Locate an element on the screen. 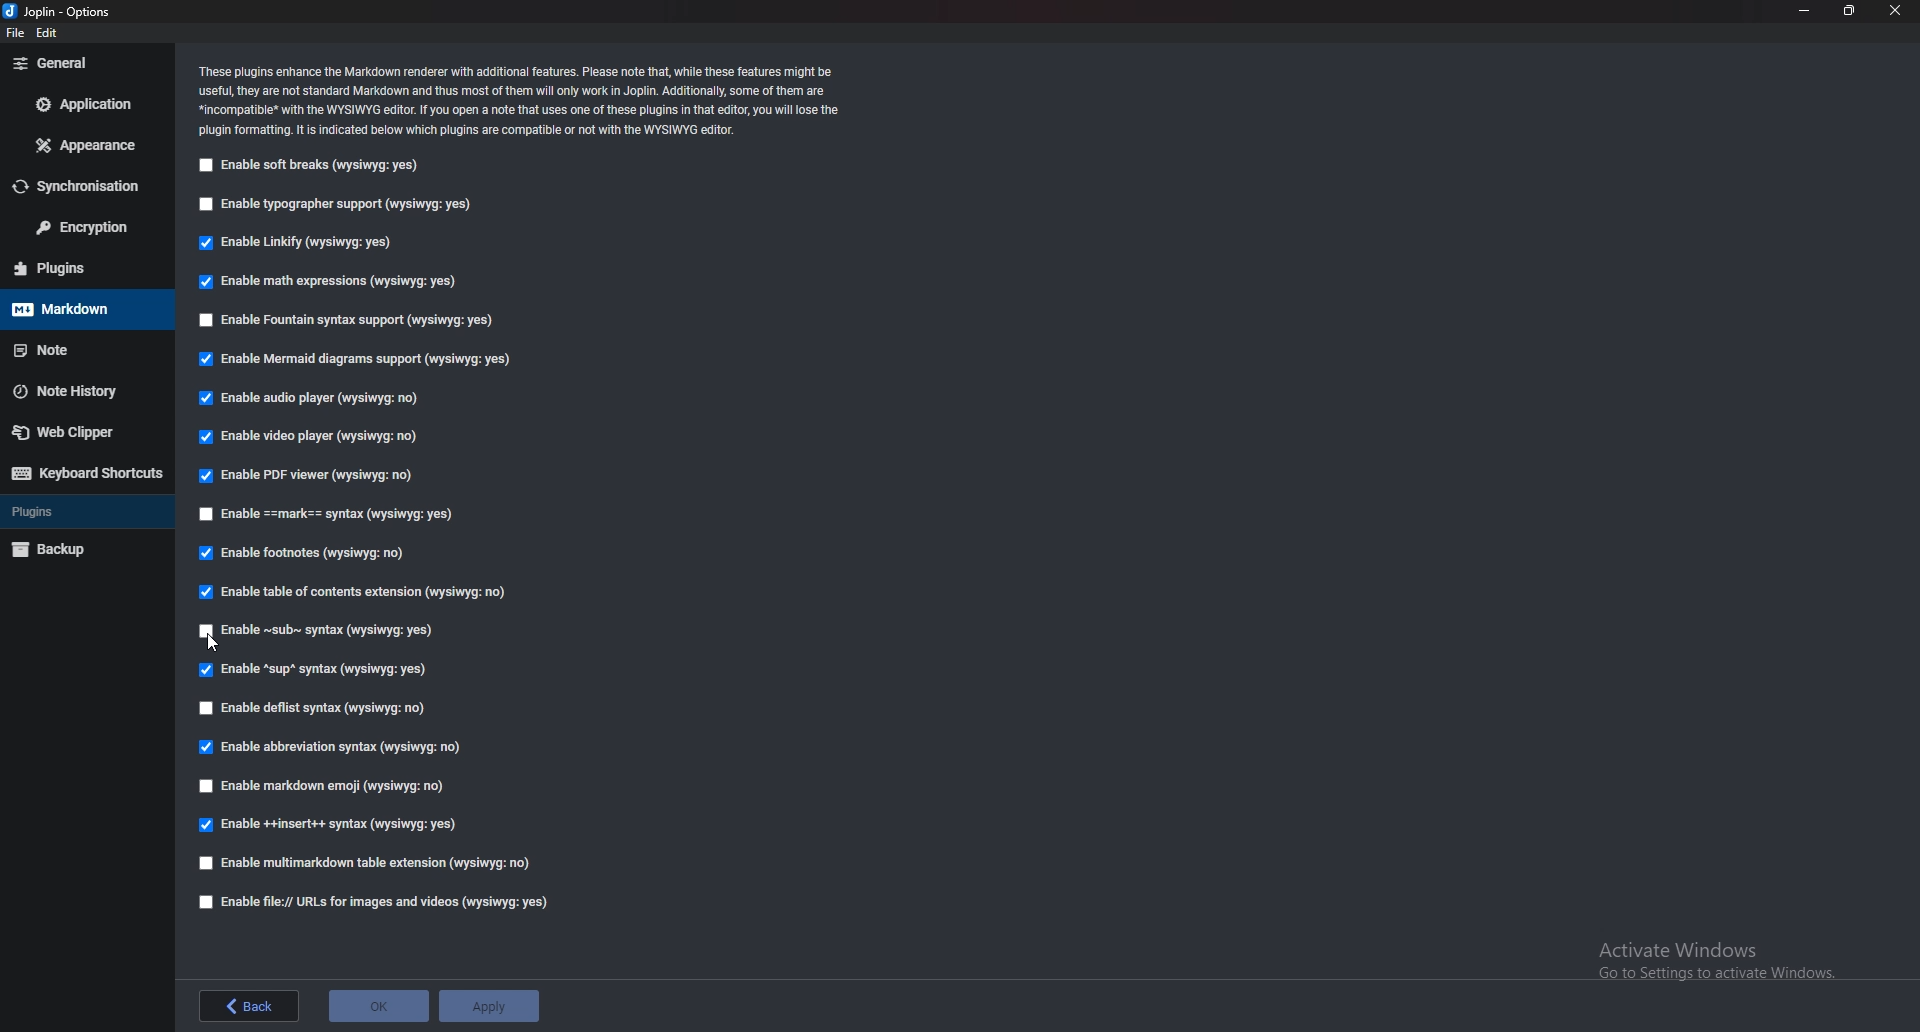 This screenshot has width=1920, height=1032. Joblin - options is located at coordinates (83, 13).